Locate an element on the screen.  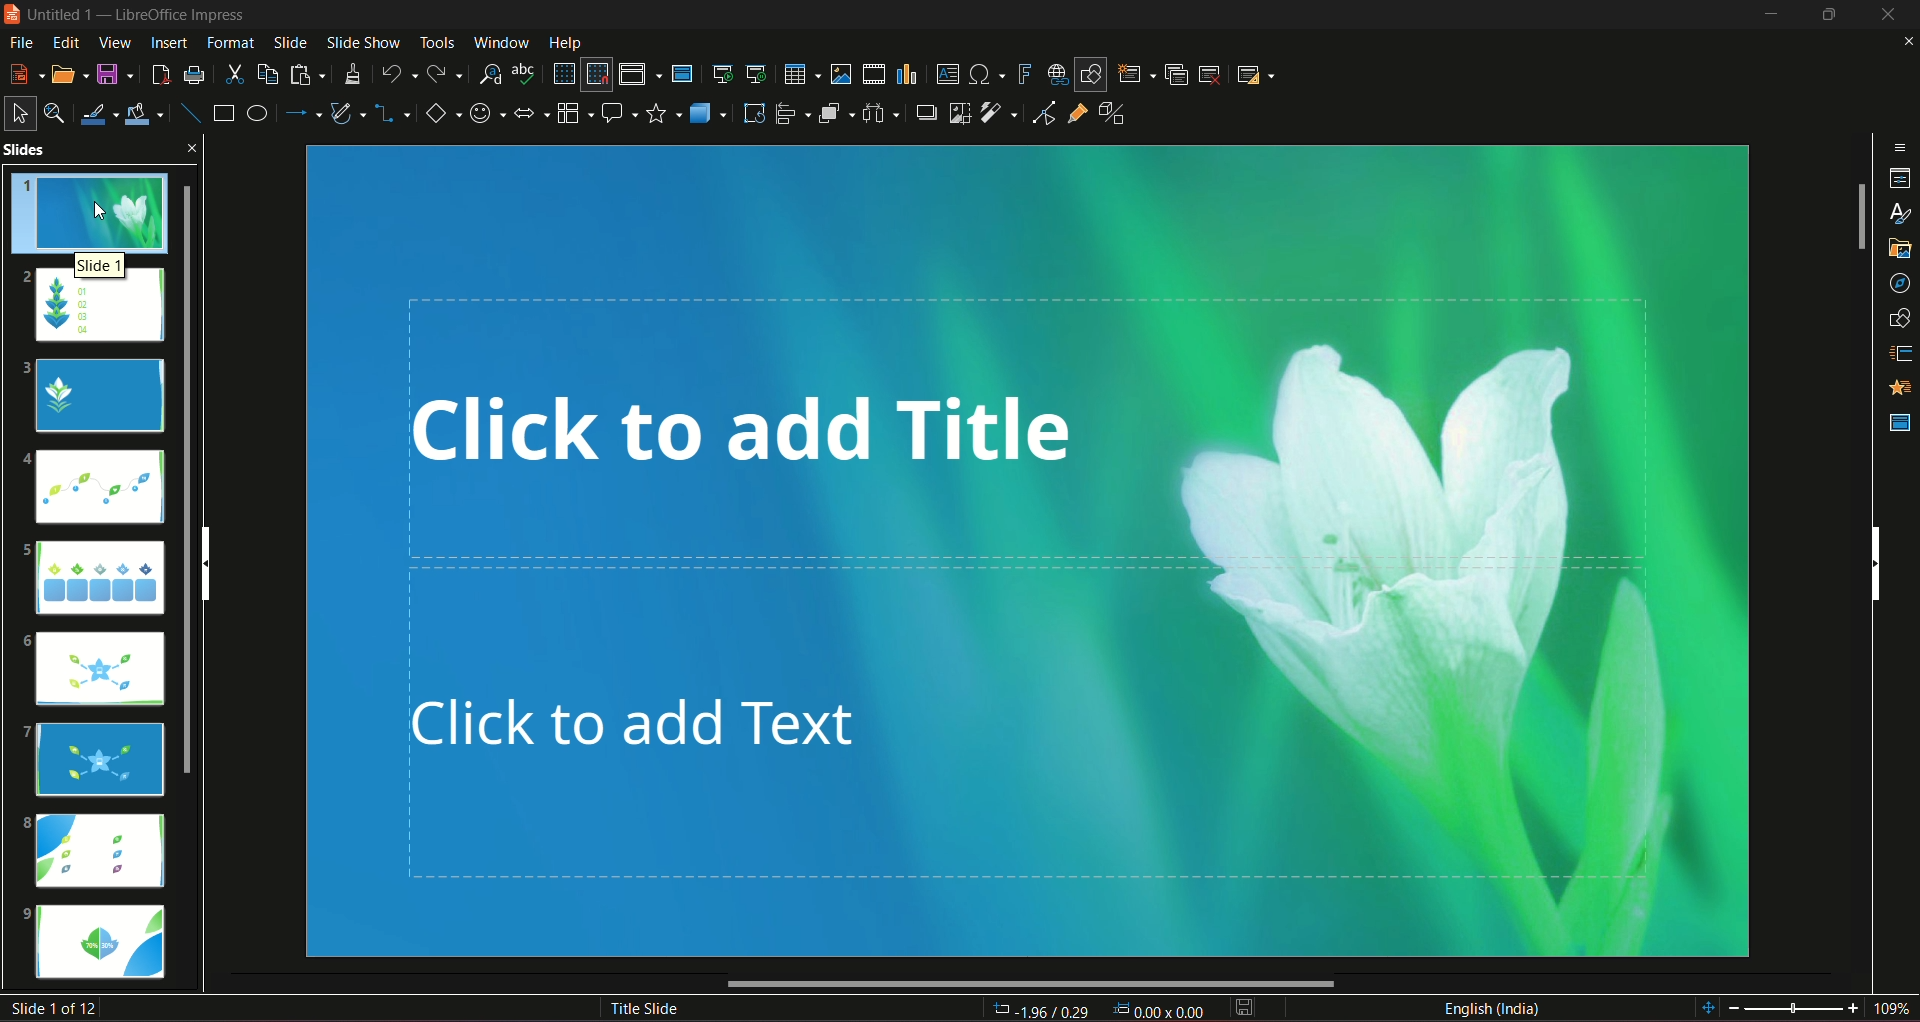
start from the first slide is located at coordinates (722, 71).